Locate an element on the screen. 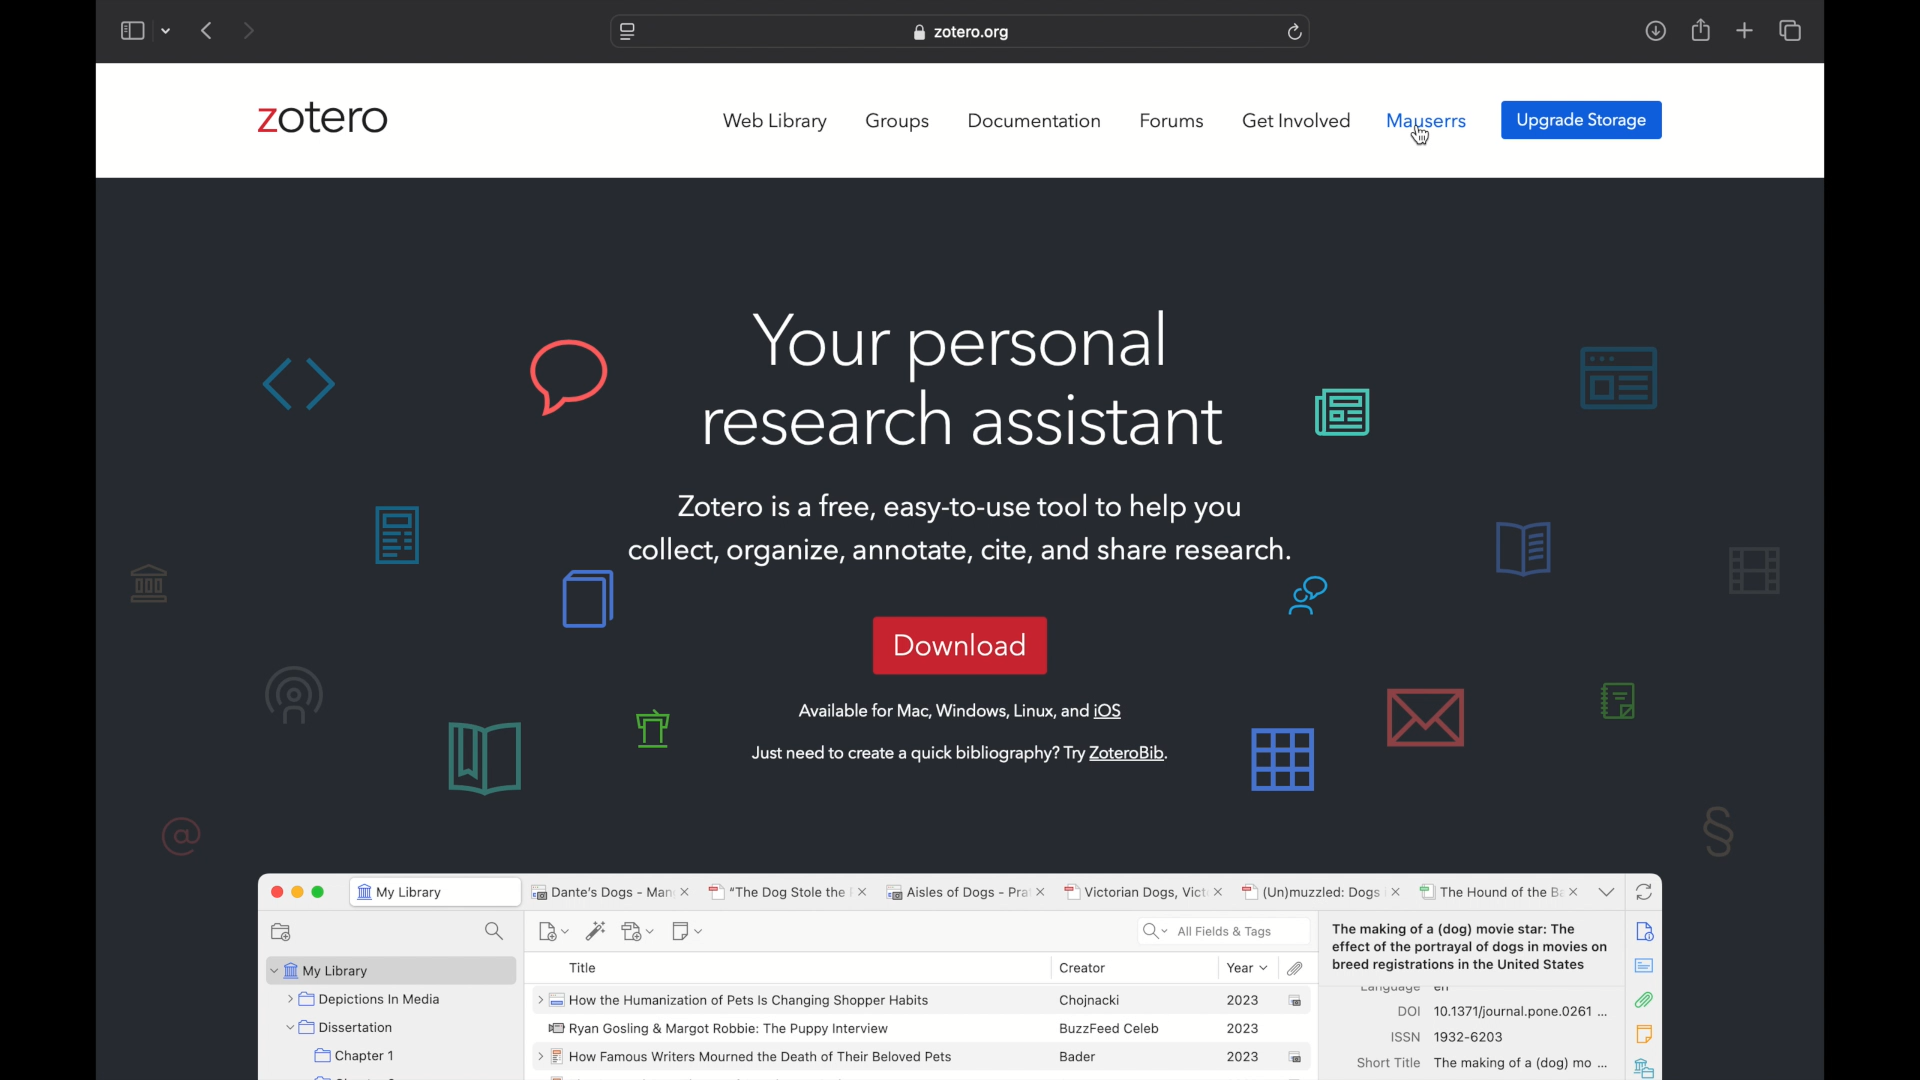 This screenshot has height=1080, width=1920. zotero is located at coordinates (323, 117).